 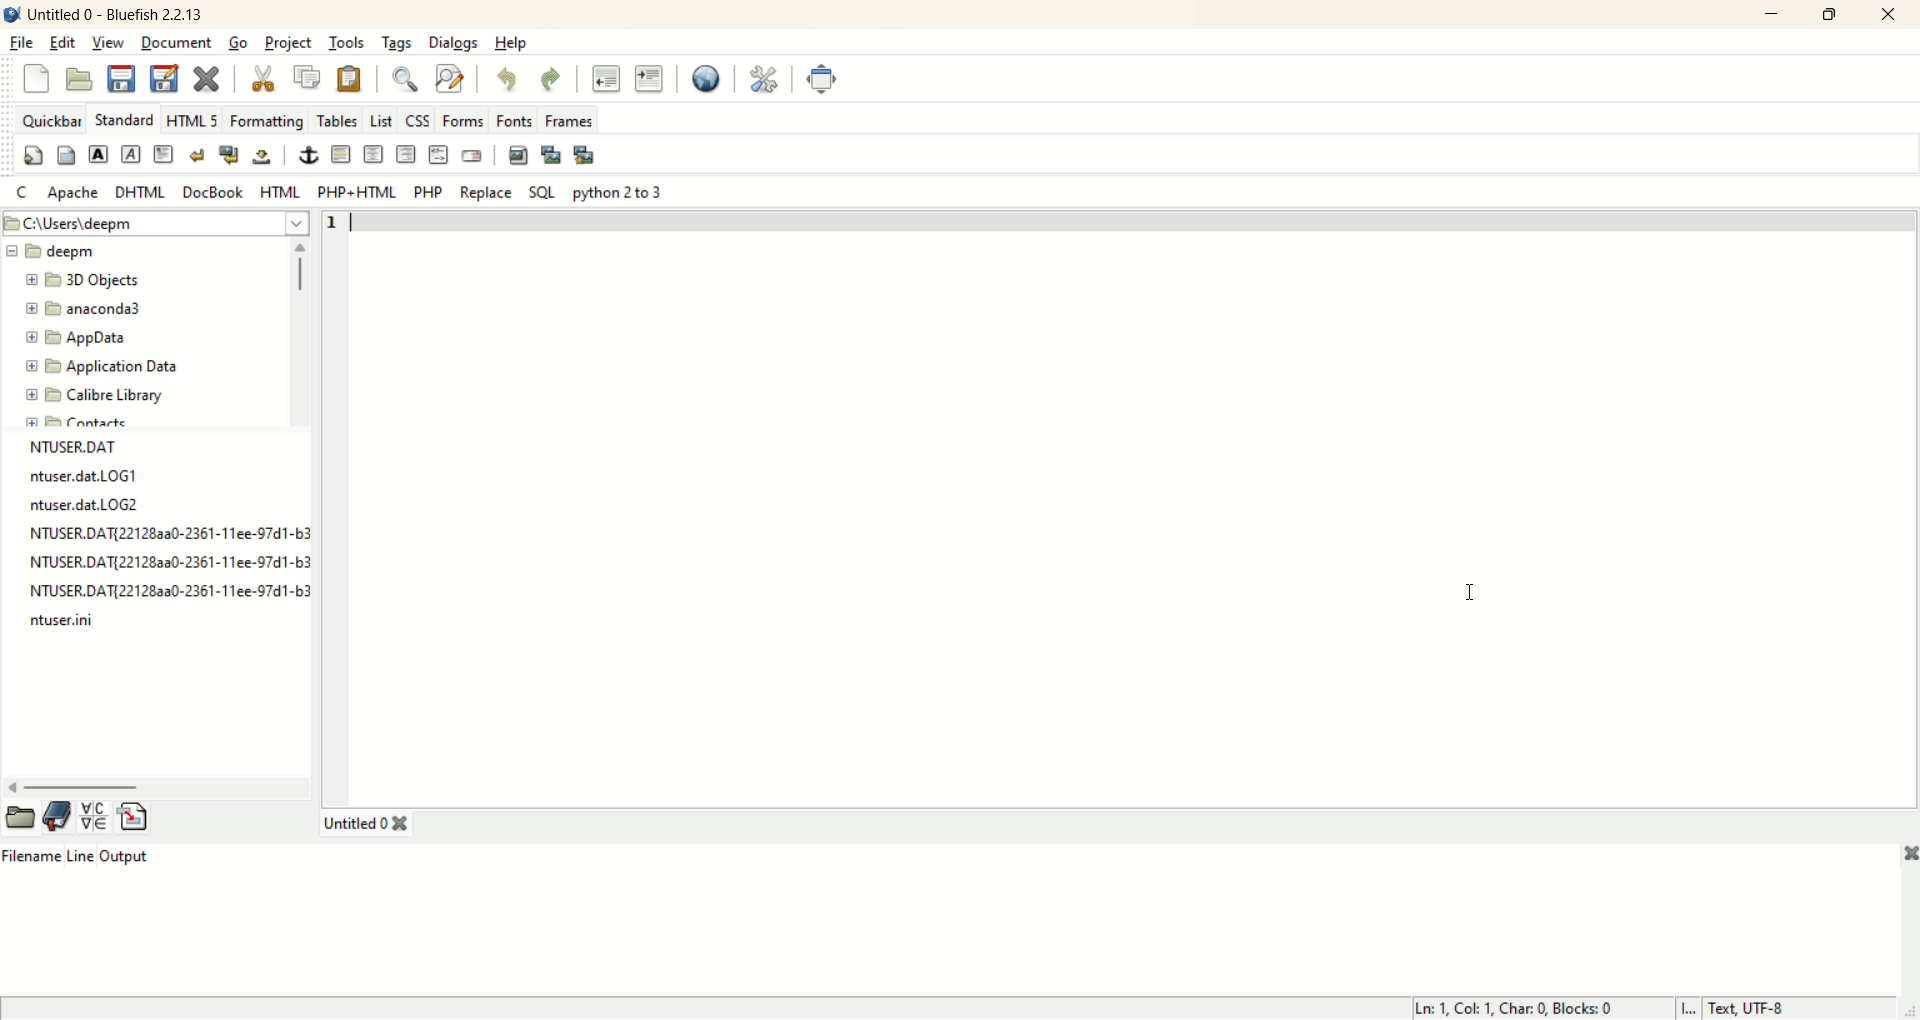 I want to click on emphasize, so click(x=131, y=155).